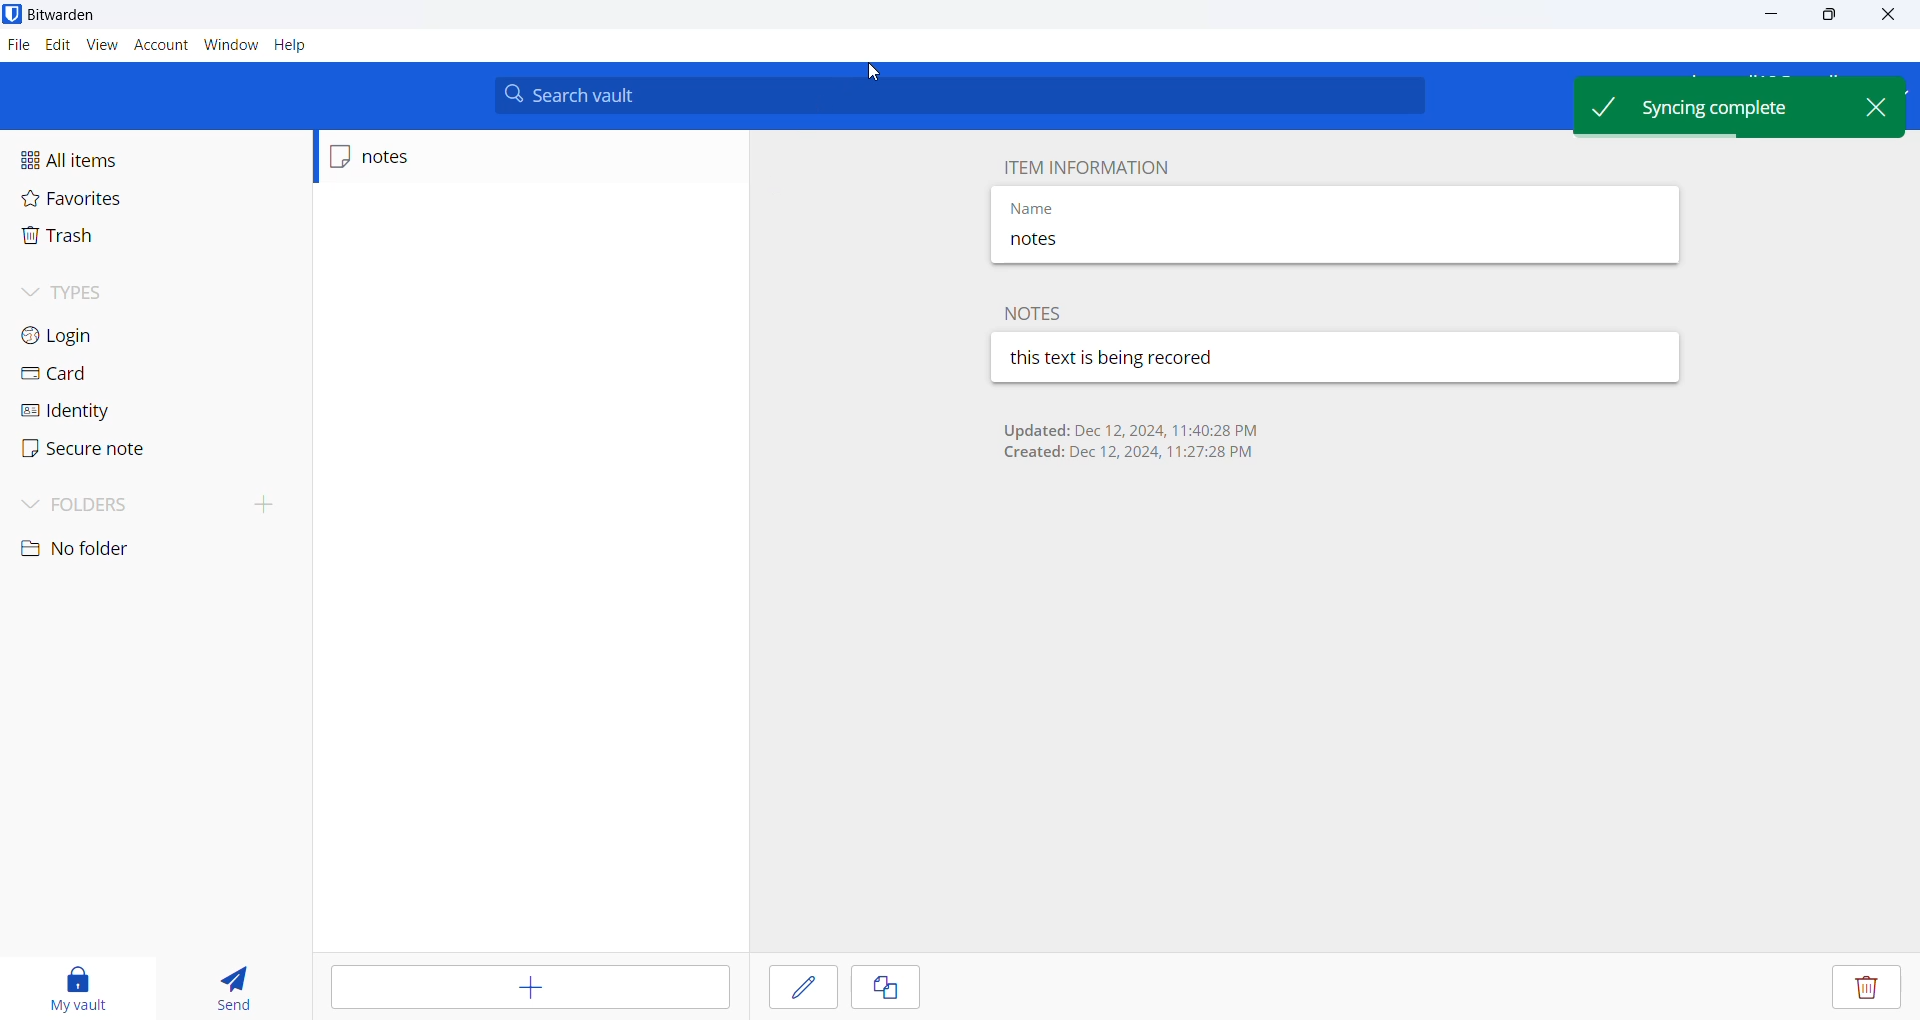  Describe the element at coordinates (91, 415) in the screenshot. I see `identity` at that location.